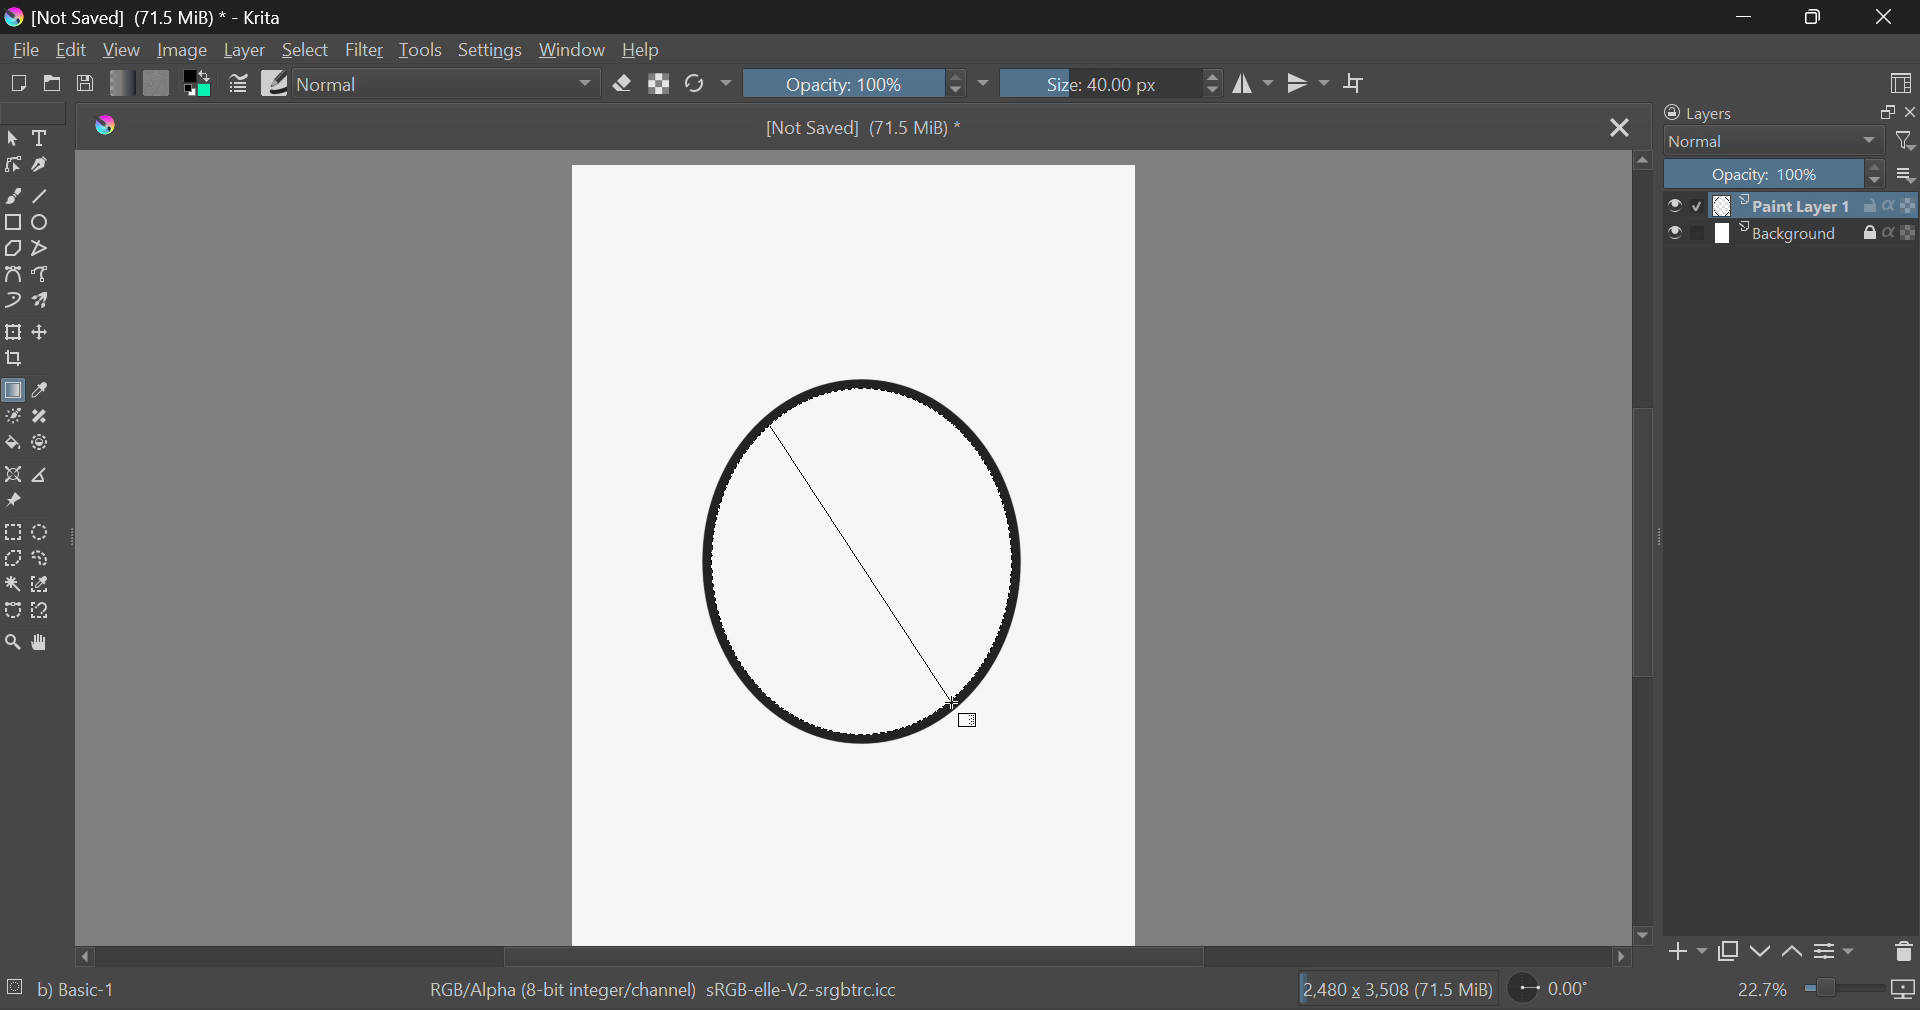  I want to click on actions, so click(1889, 232).